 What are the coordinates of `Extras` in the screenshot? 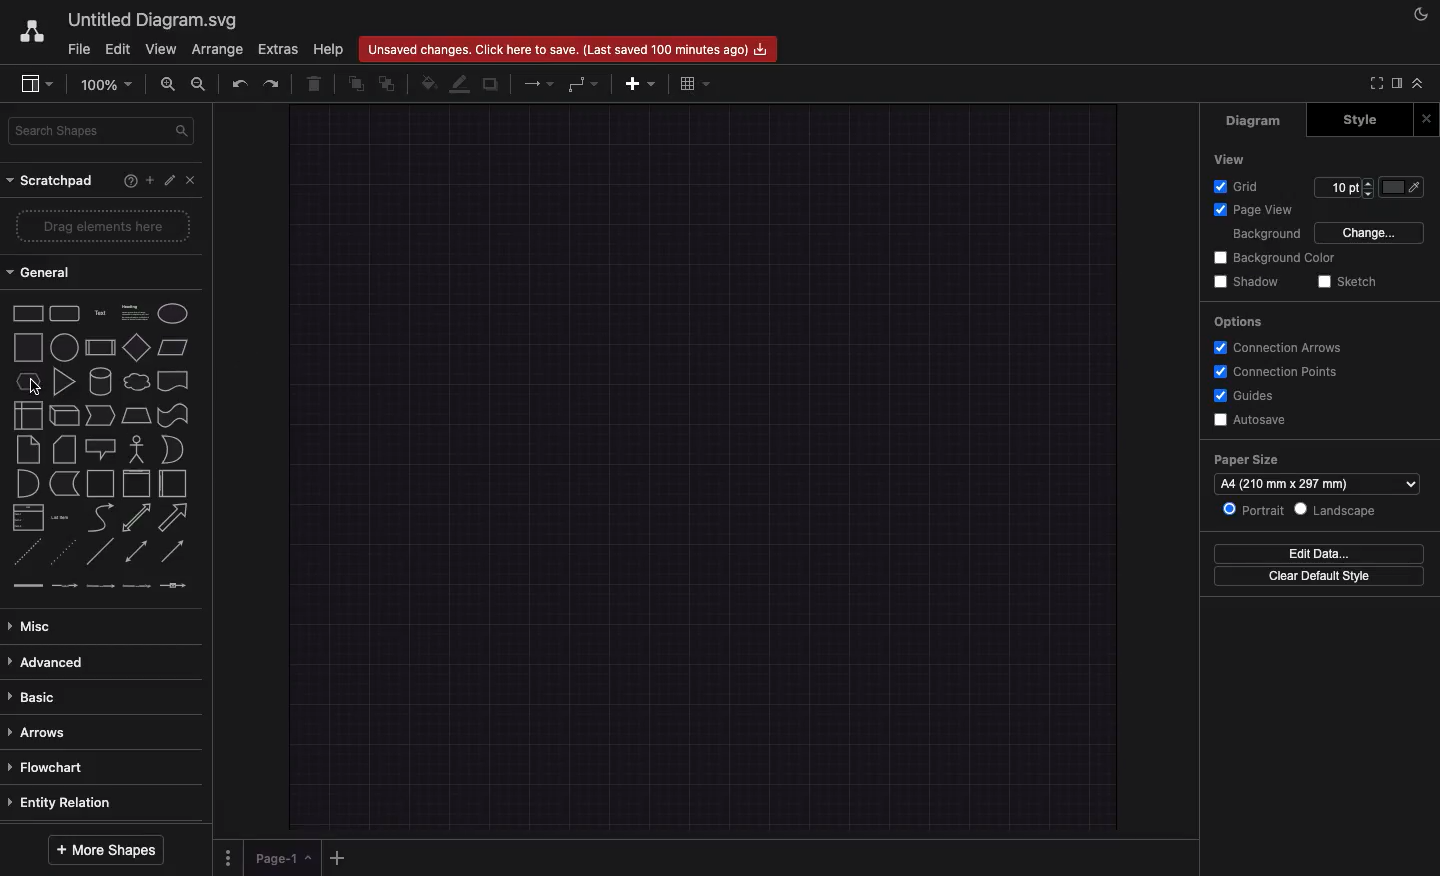 It's located at (279, 48).